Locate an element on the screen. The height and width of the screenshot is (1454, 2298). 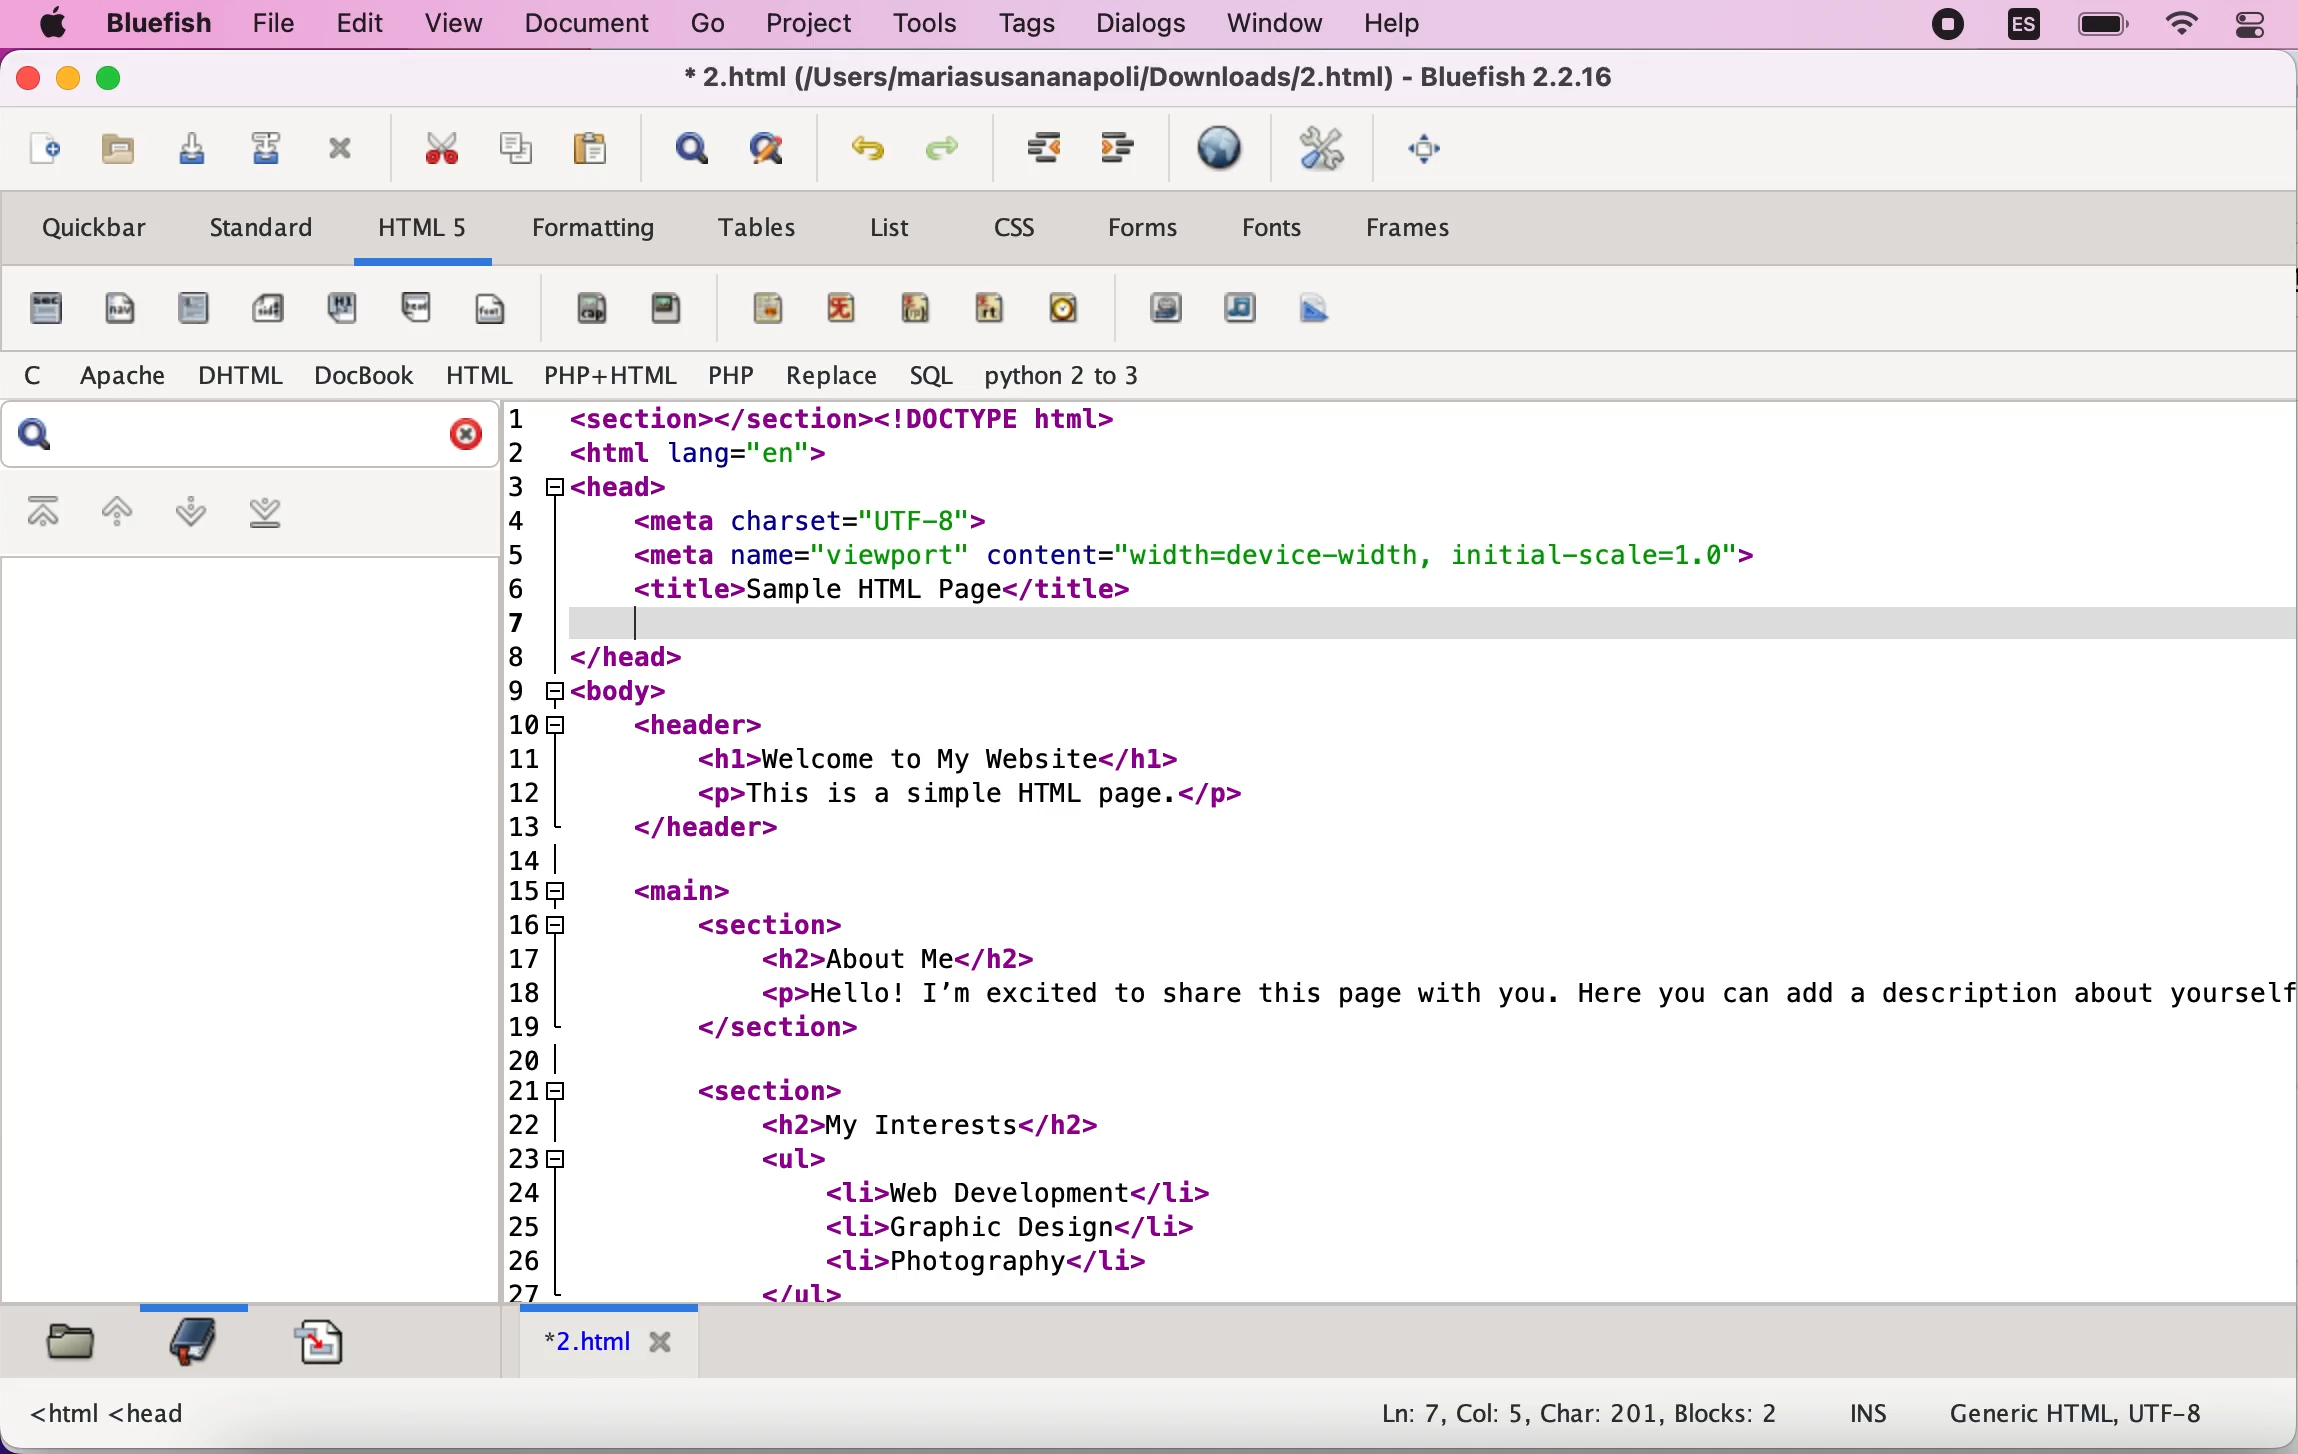
minimize is located at coordinates (69, 82).